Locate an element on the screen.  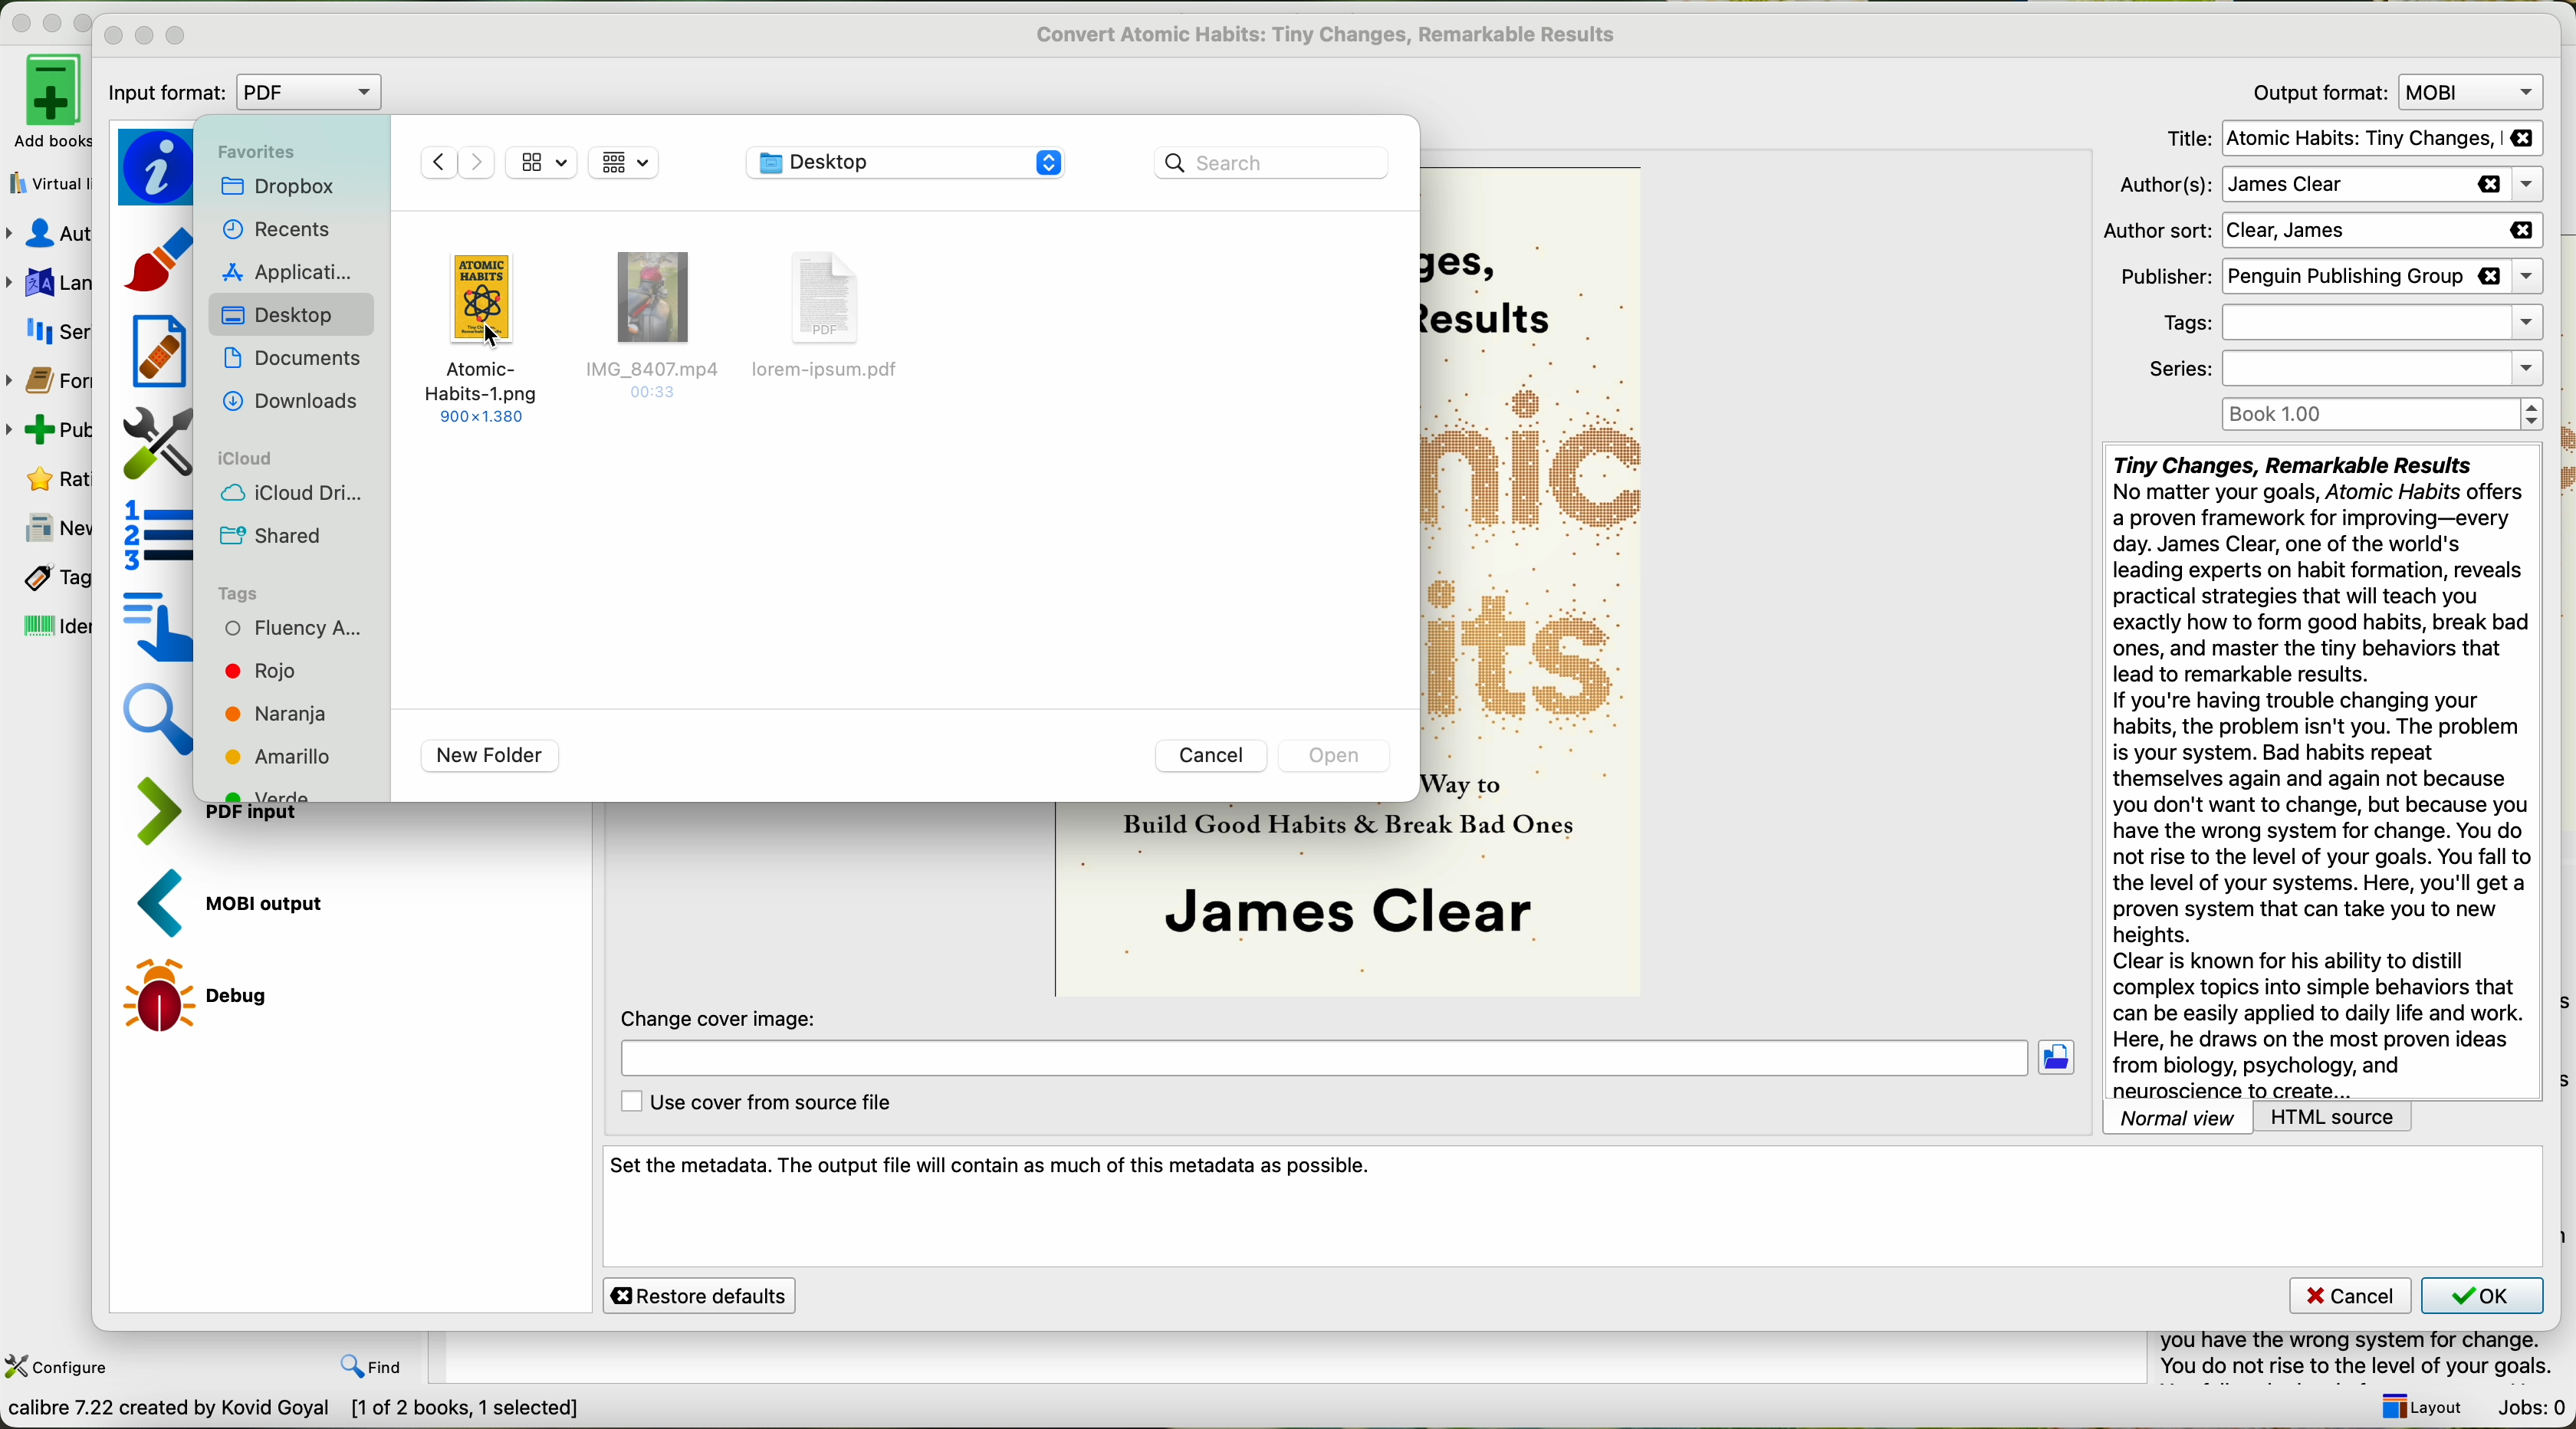
summary is located at coordinates (2367, 1357).